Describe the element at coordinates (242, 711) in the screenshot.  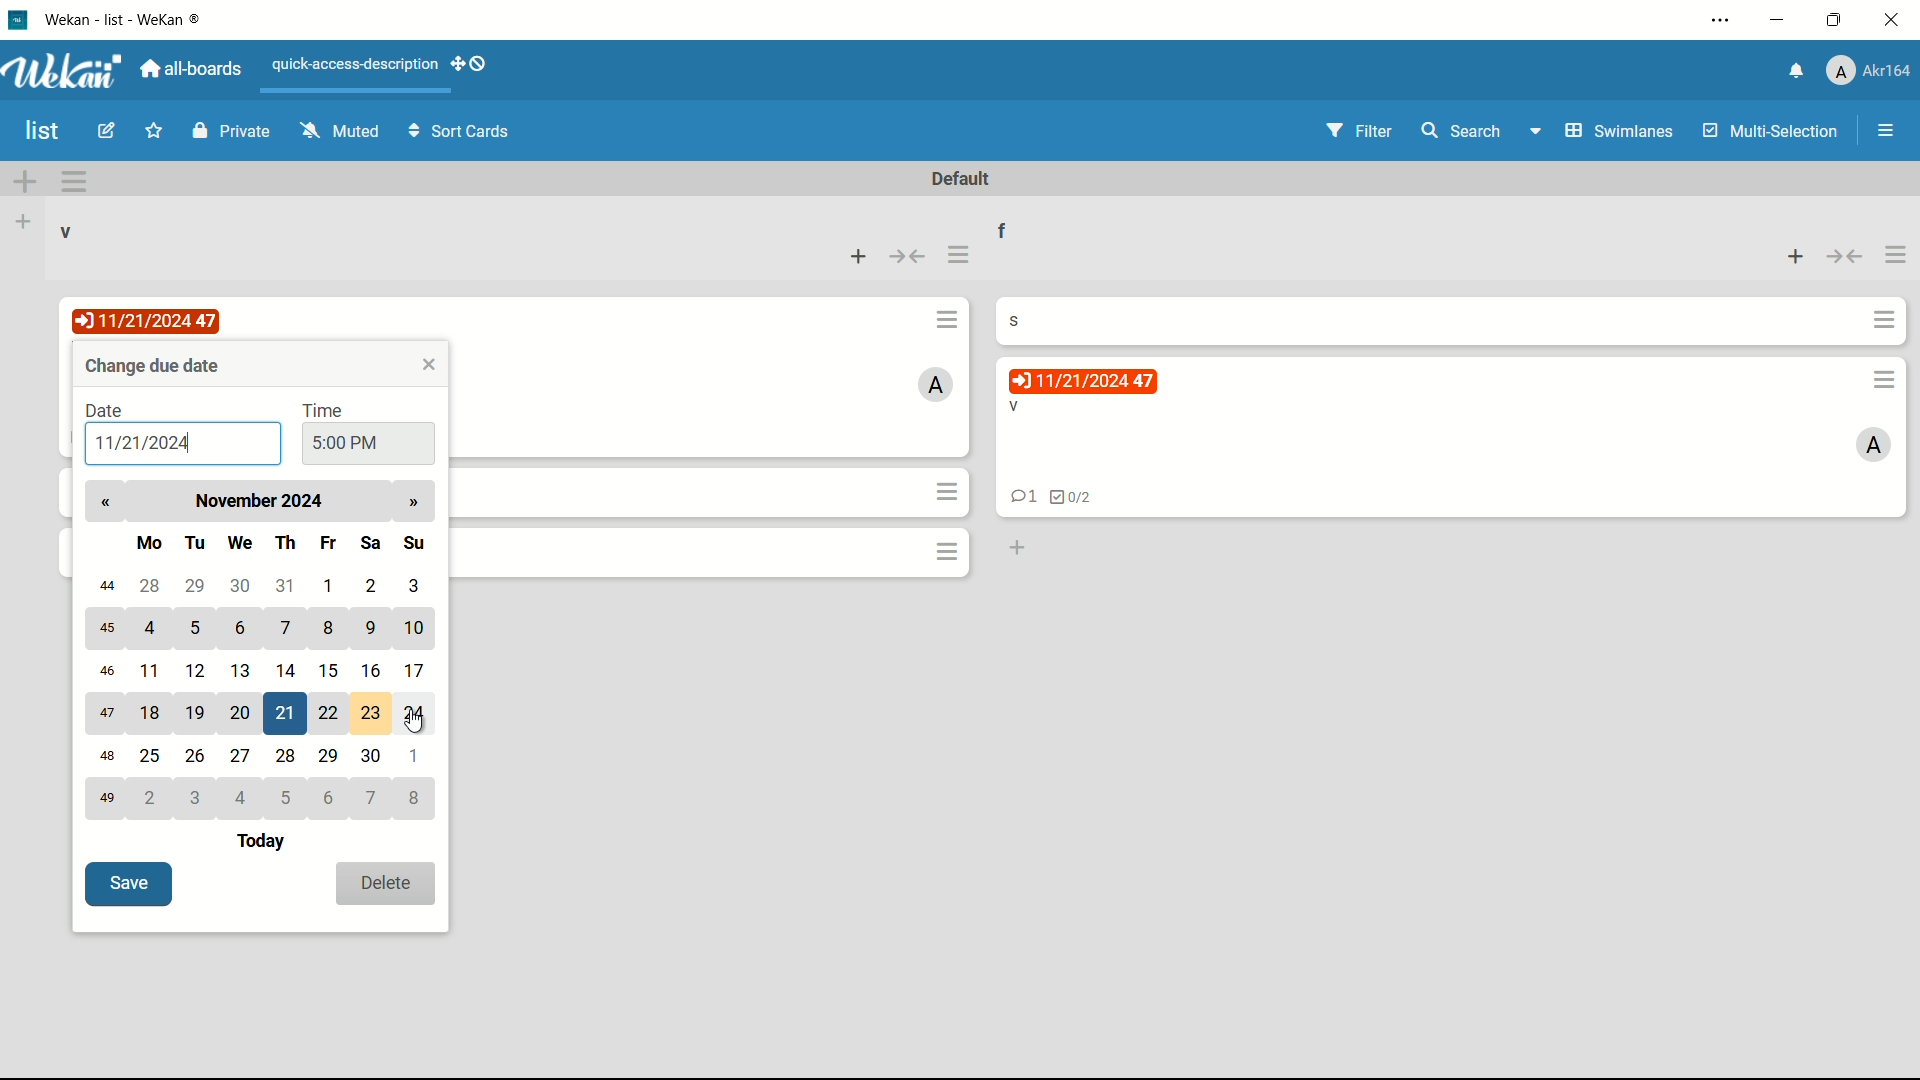
I see `20` at that location.